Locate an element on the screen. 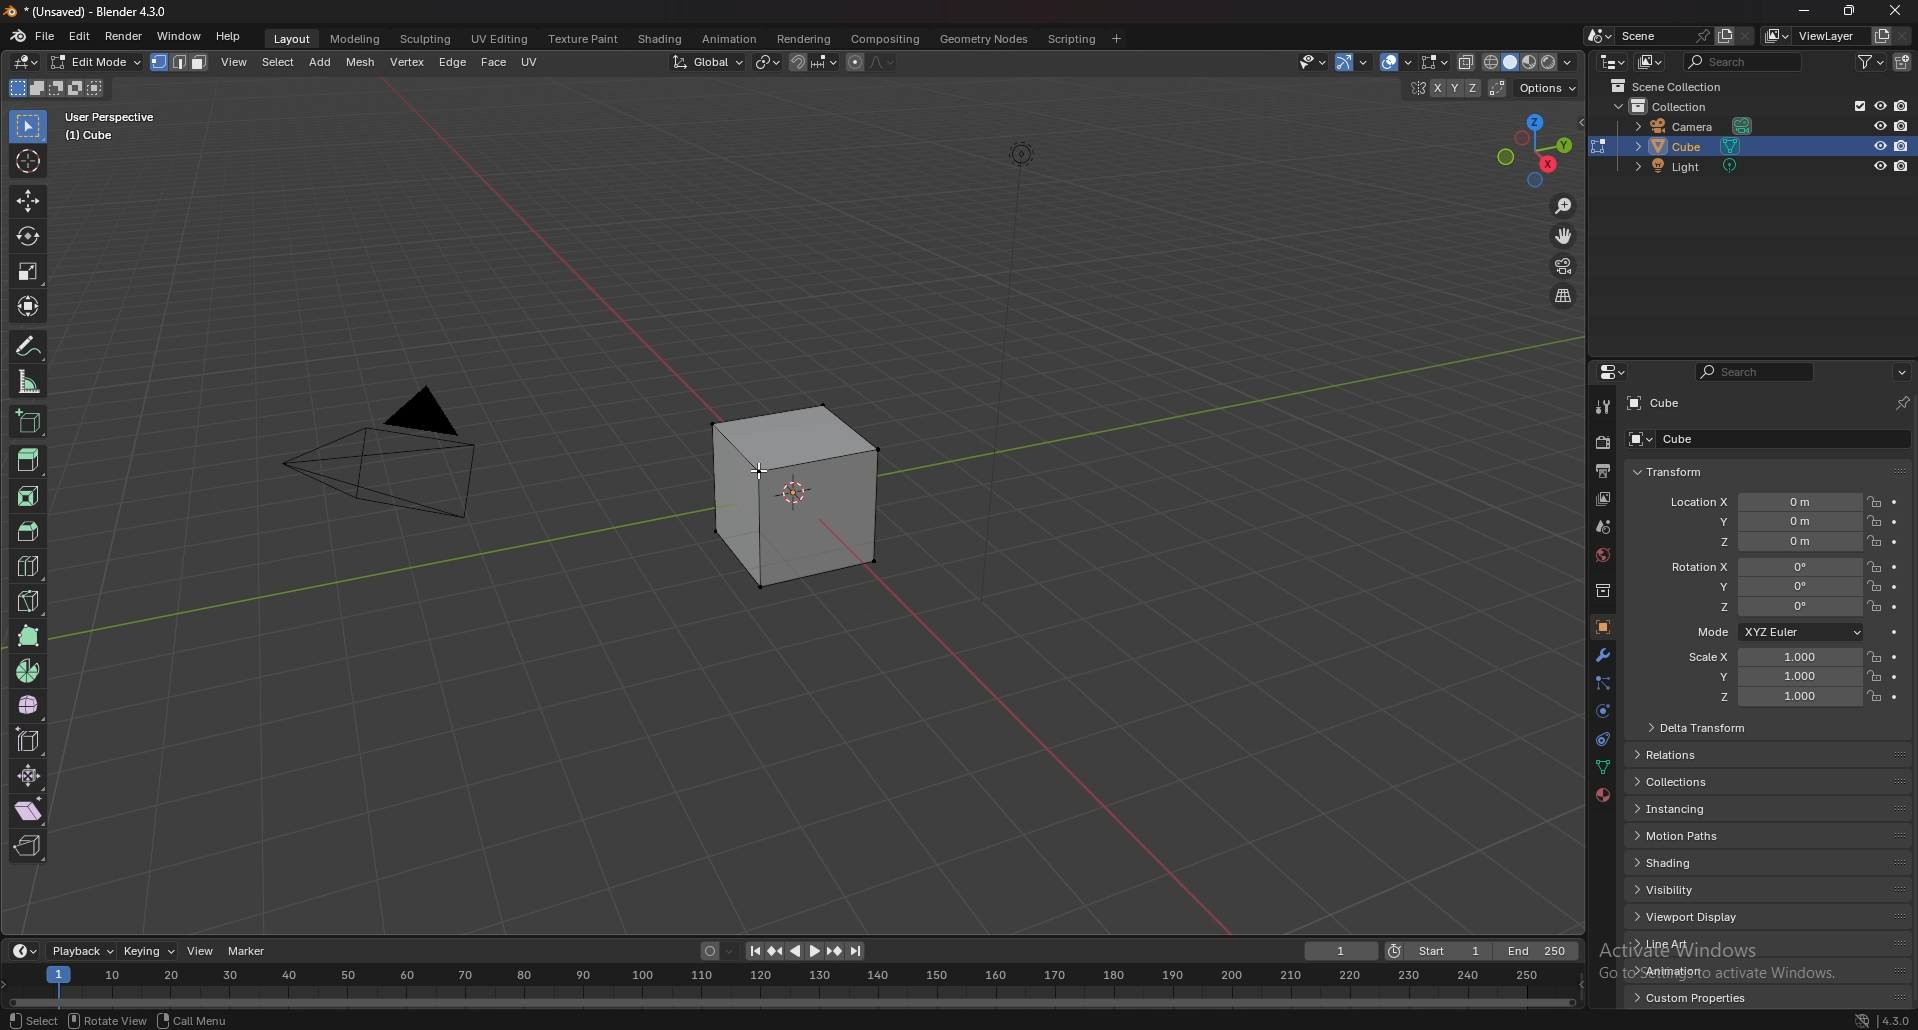 This screenshot has height=1030, width=1918. editor type is located at coordinates (25, 951).